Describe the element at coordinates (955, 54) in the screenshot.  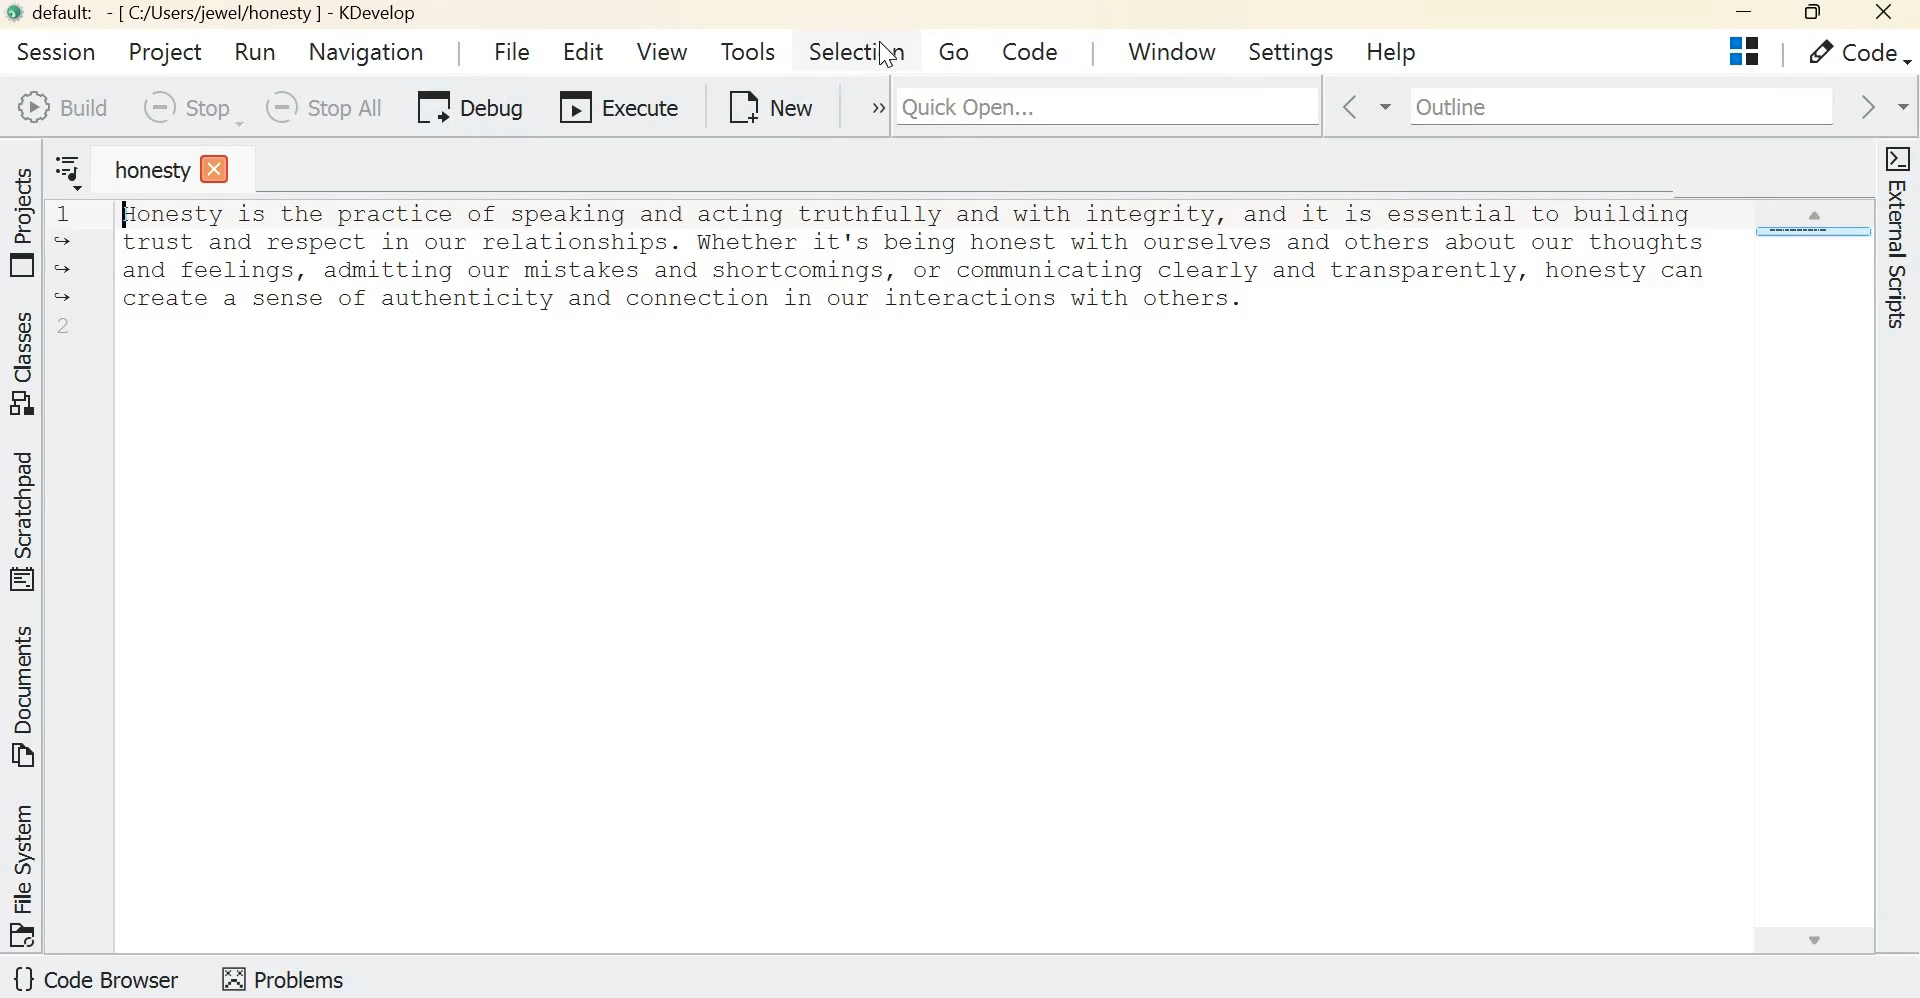
I see `Go` at that location.